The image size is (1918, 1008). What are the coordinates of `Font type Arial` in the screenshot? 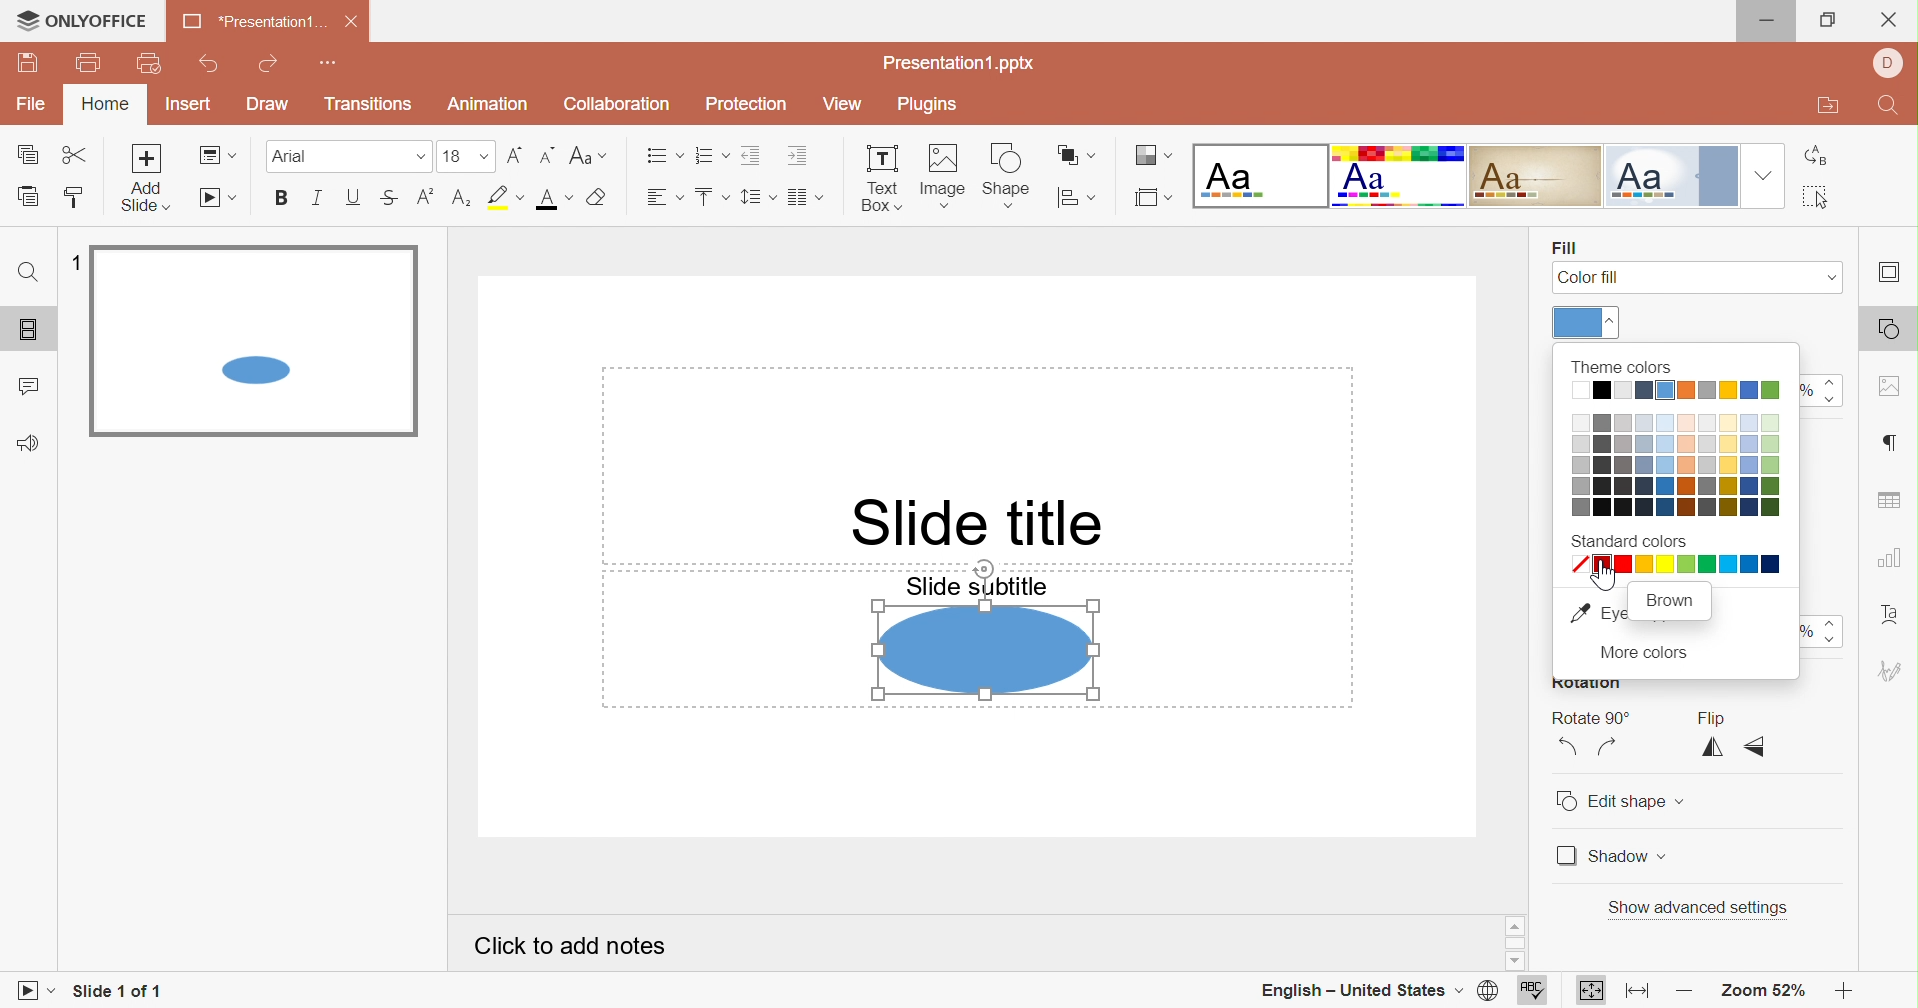 It's located at (348, 155).